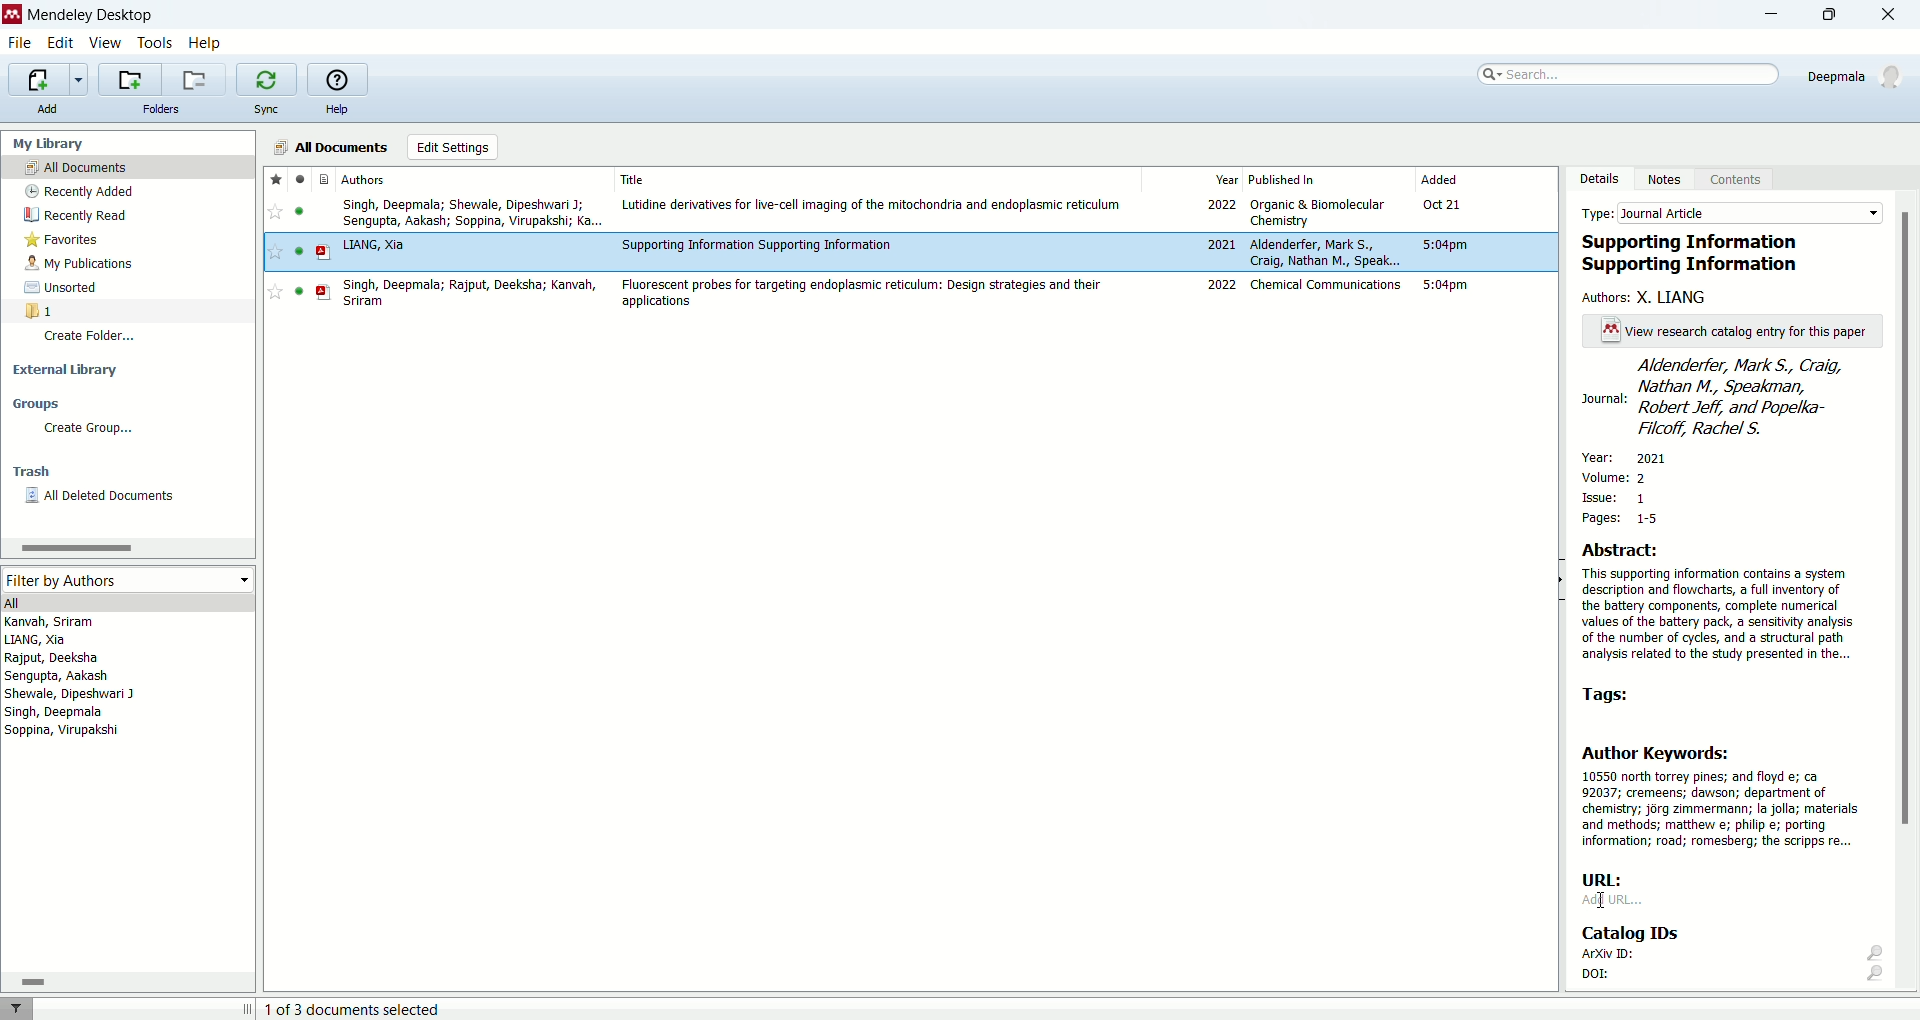  Describe the element at coordinates (1837, 15) in the screenshot. I see `maximize` at that location.